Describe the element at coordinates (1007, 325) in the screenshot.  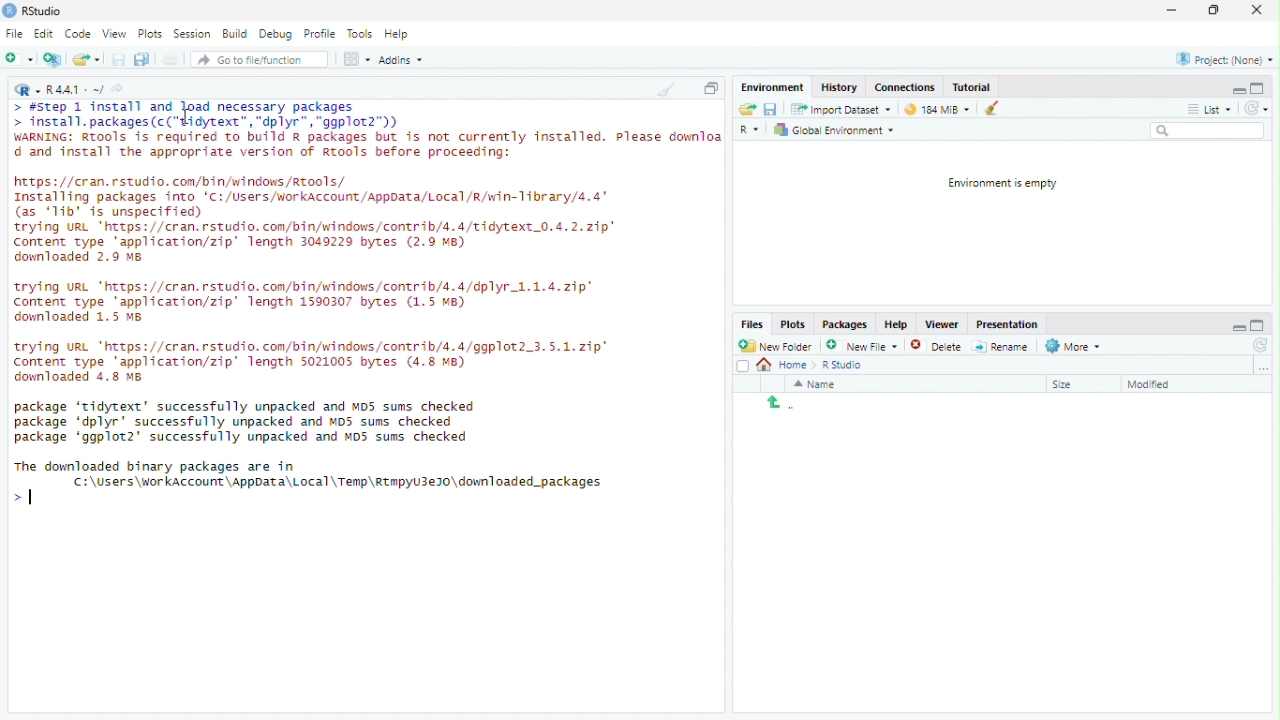
I see `Presentation` at that location.